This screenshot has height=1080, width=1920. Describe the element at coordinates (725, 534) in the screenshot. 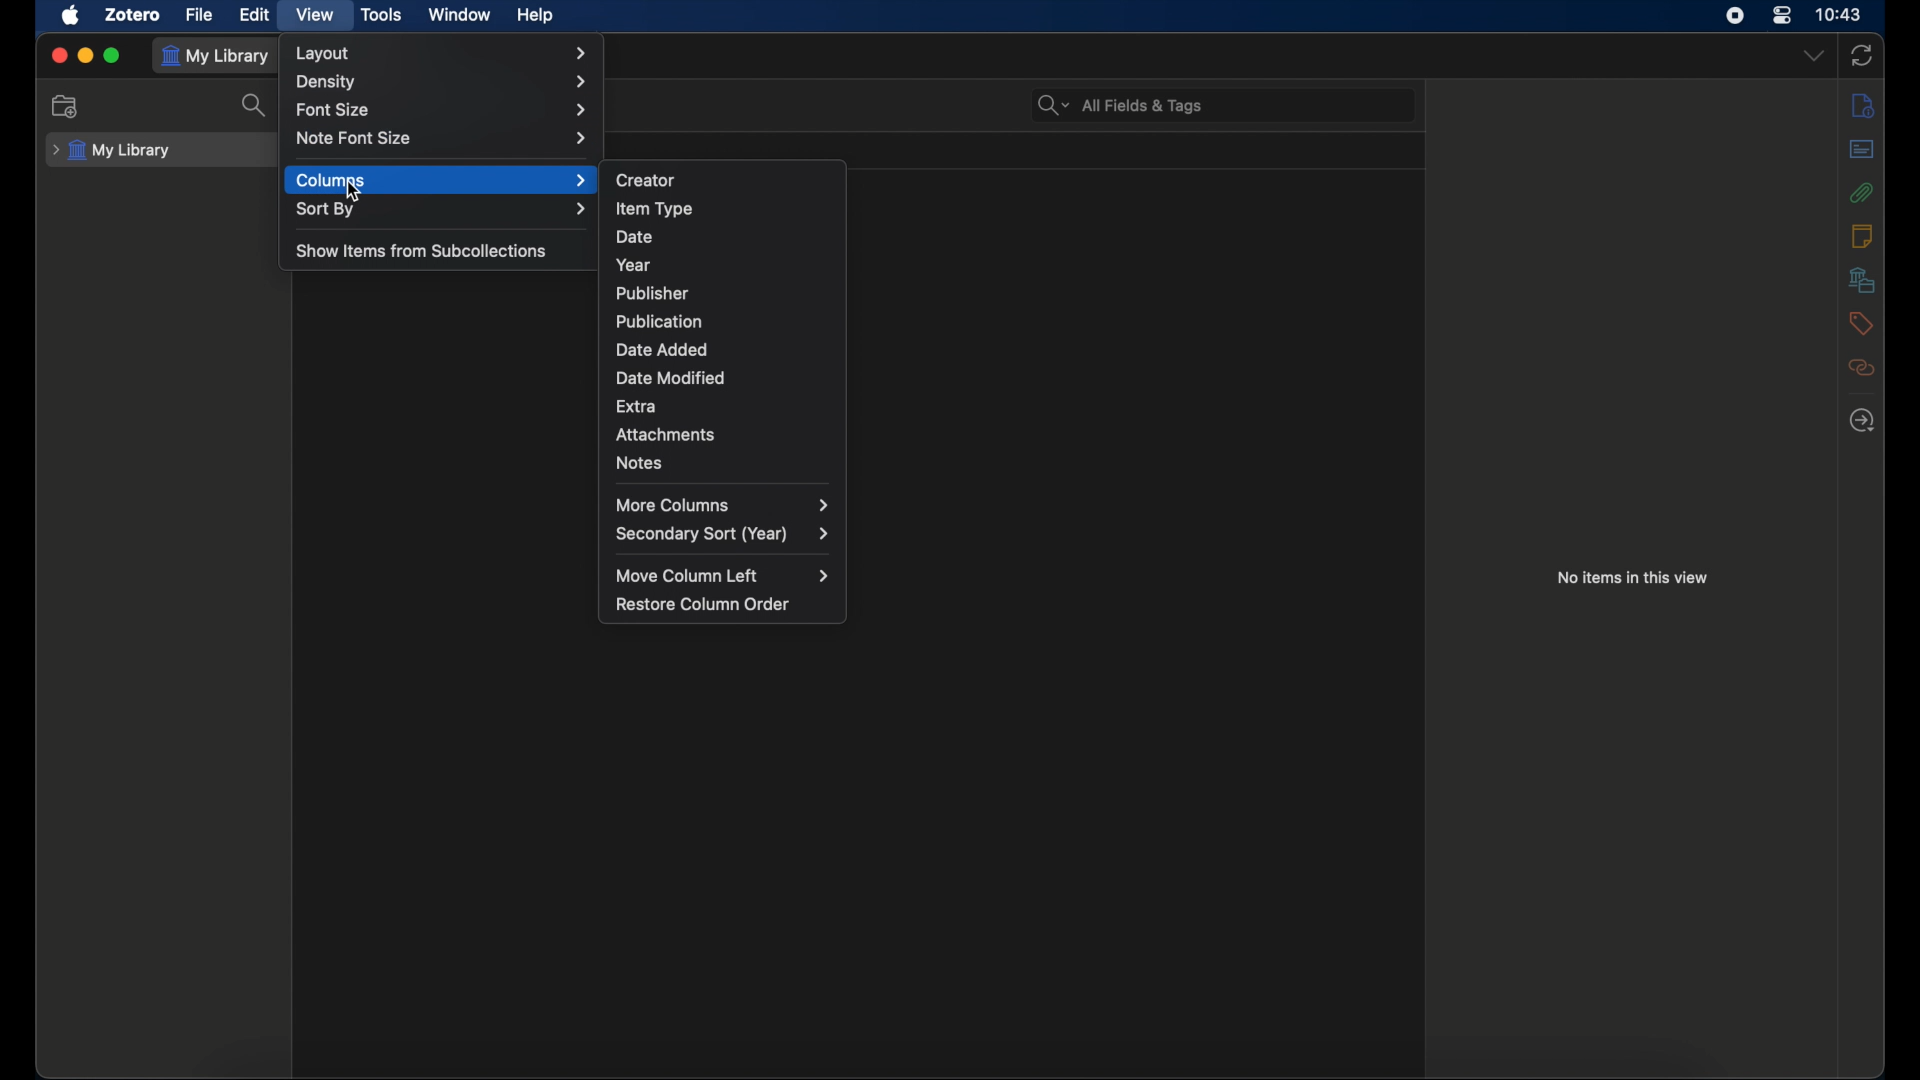

I see `secondary sort` at that location.